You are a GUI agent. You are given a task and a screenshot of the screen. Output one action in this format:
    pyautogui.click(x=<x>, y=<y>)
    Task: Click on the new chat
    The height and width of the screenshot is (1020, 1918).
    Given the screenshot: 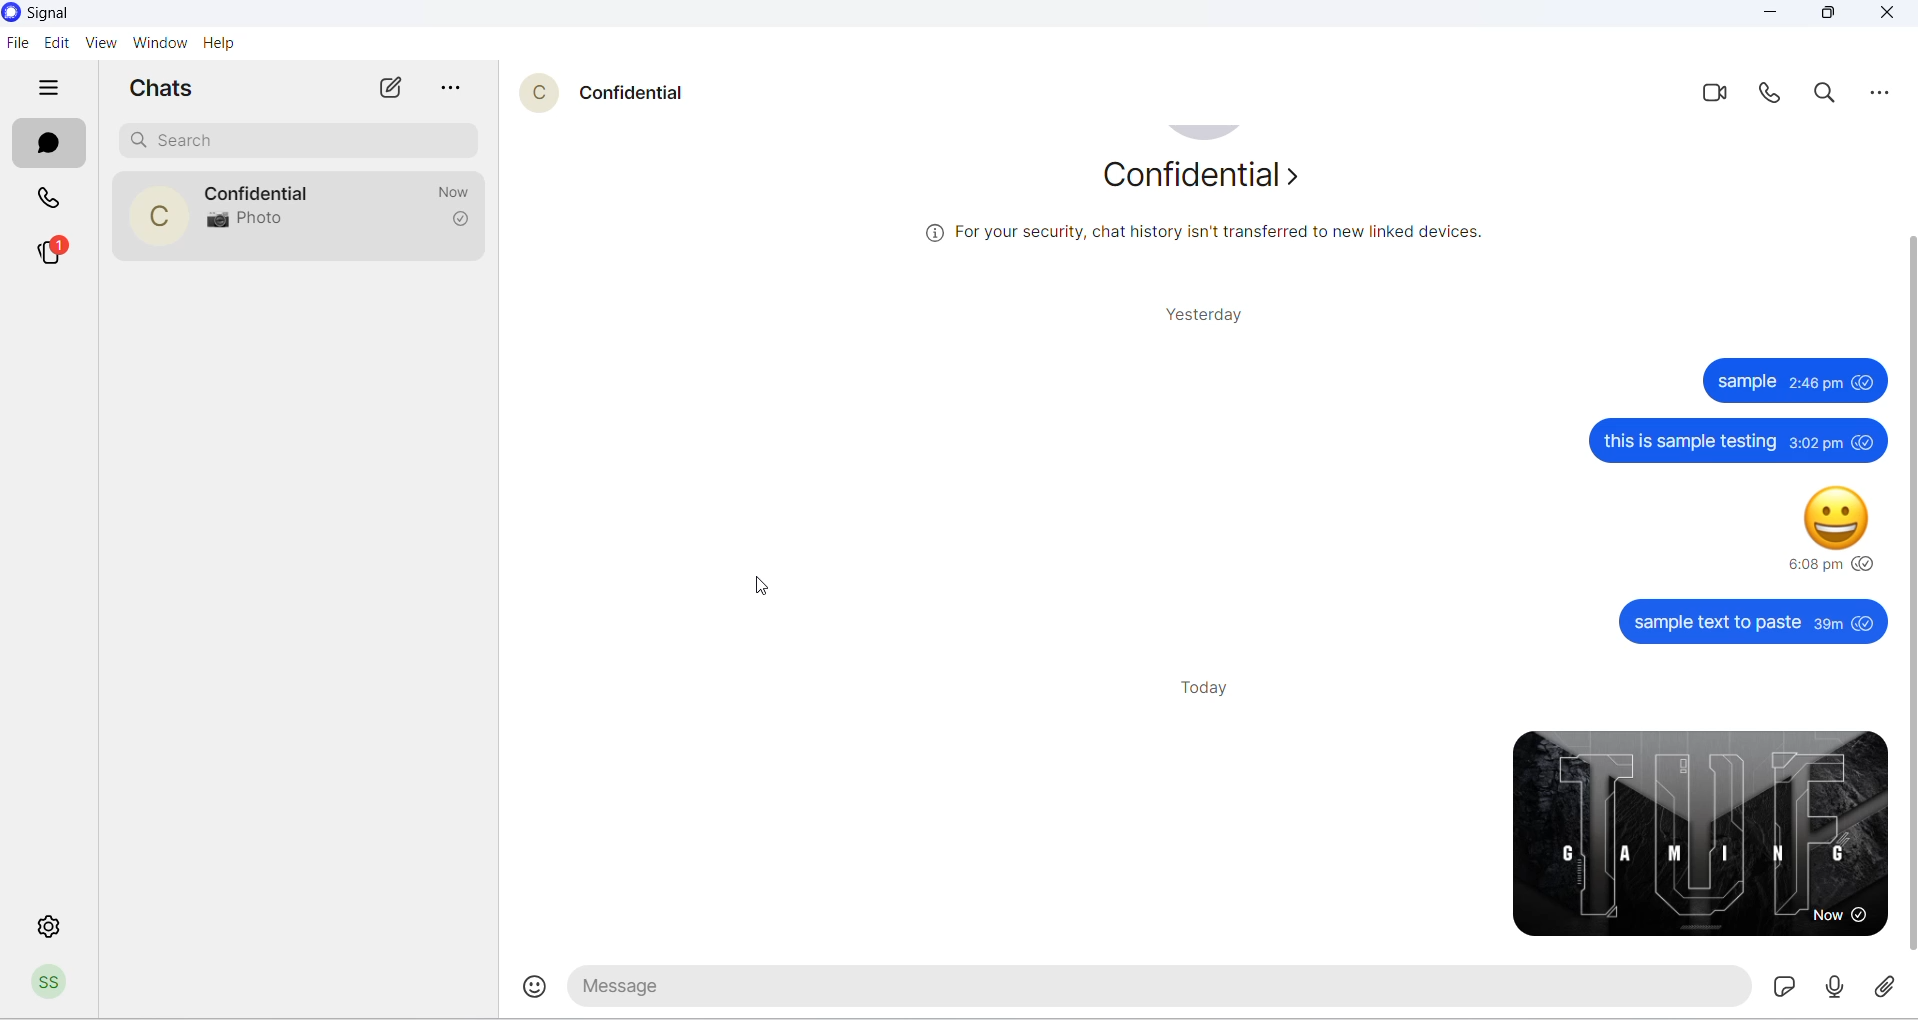 What is the action you would take?
    pyautogui.click(x=394, y=89)
    